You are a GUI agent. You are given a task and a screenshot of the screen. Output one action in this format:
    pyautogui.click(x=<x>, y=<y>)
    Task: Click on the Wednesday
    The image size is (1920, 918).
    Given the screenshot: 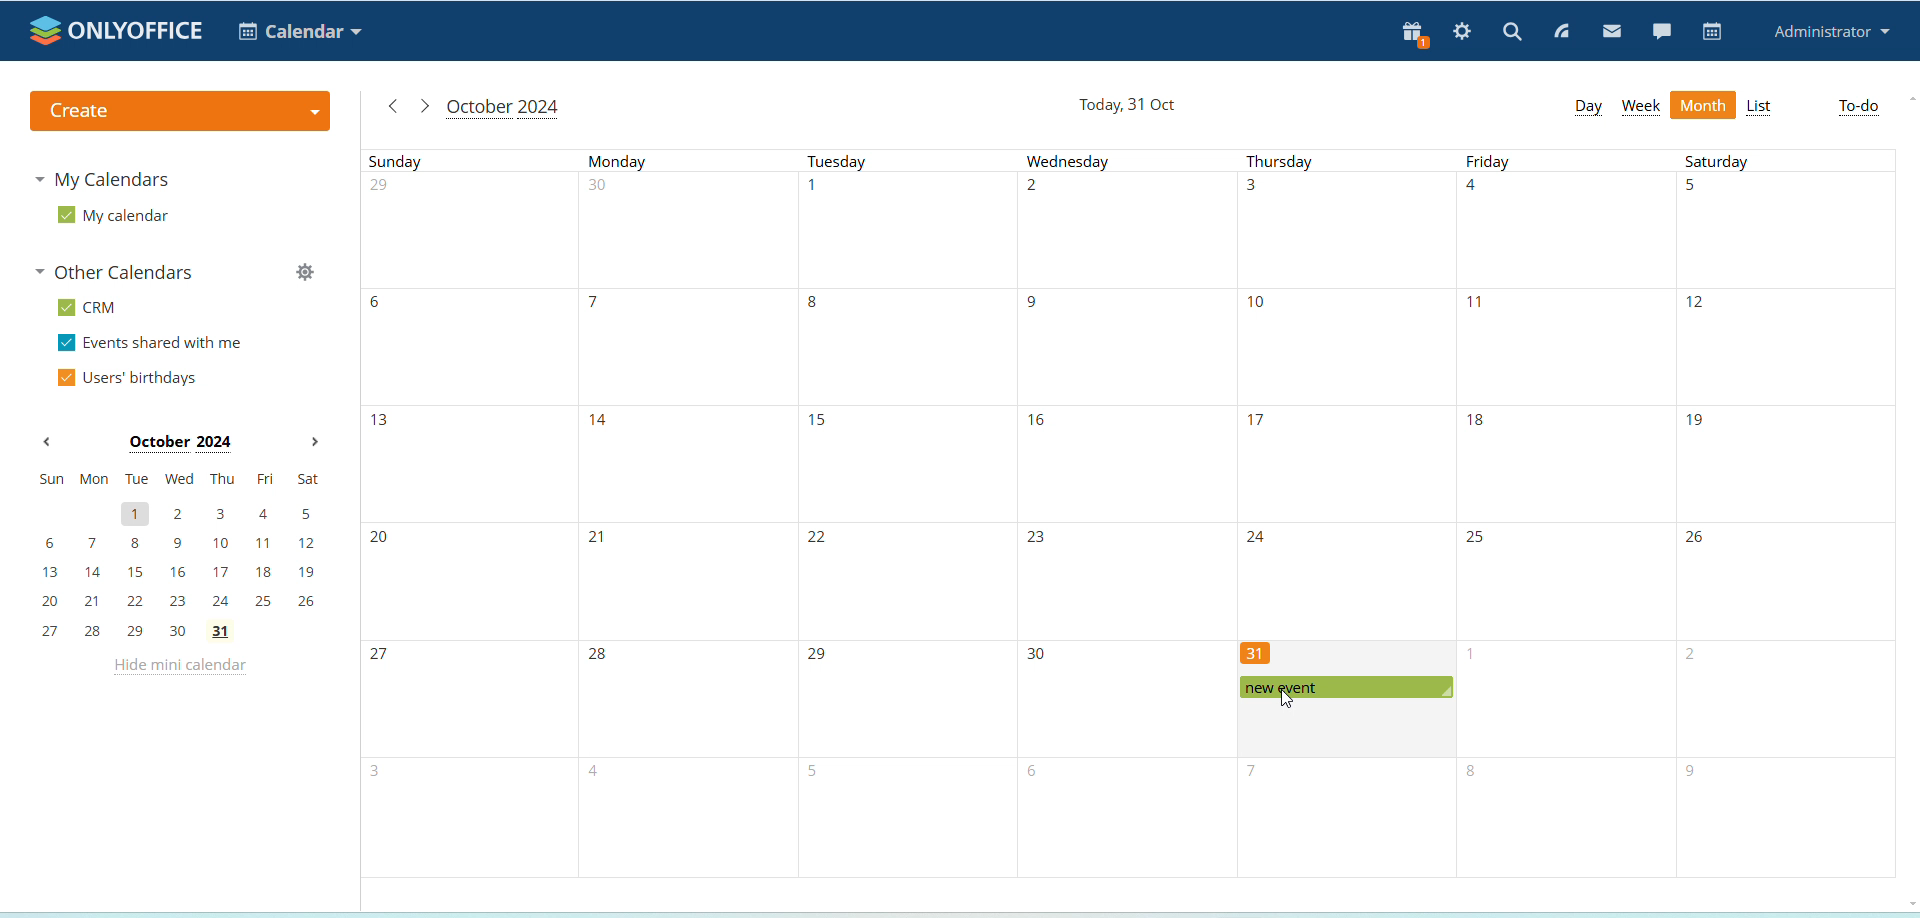 What is the action you would take?
    pyautogui.click(x=1122, y=513)
    